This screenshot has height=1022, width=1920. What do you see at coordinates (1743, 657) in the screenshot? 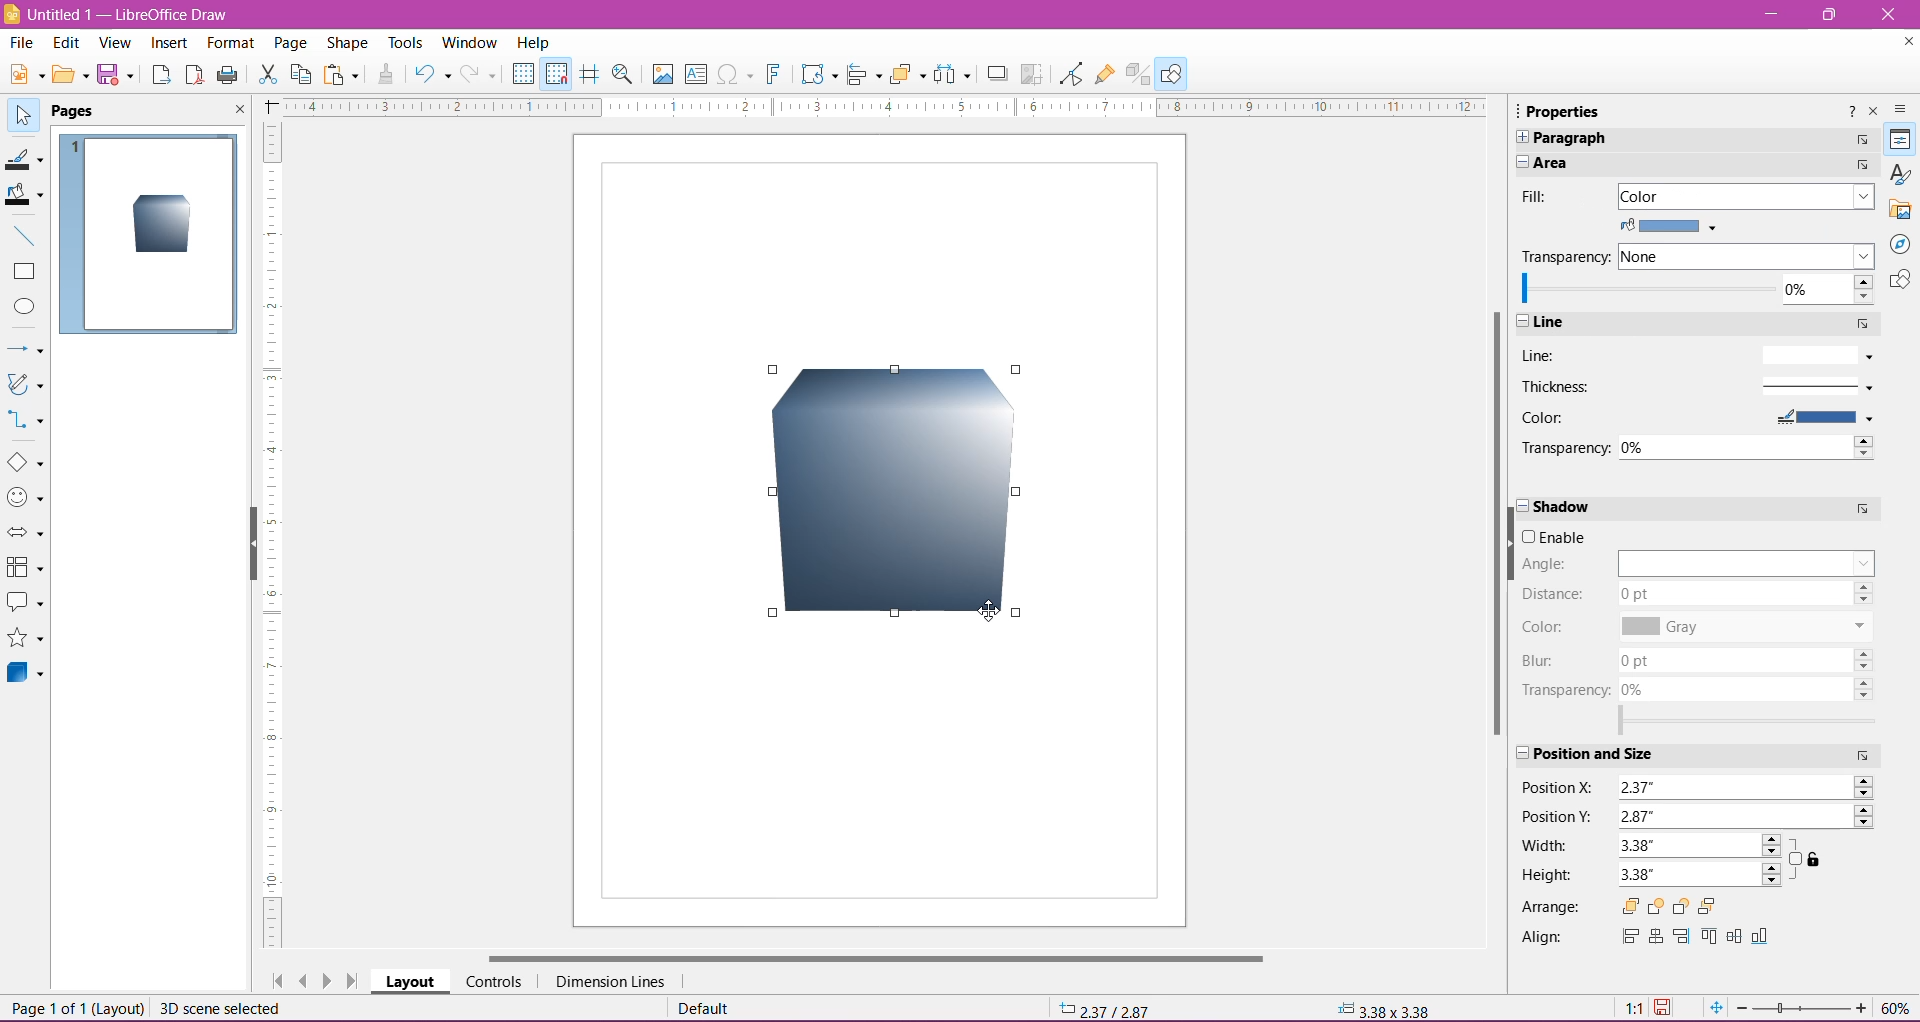
I see `Set shadow blur` at bounding box center [1743, 657].